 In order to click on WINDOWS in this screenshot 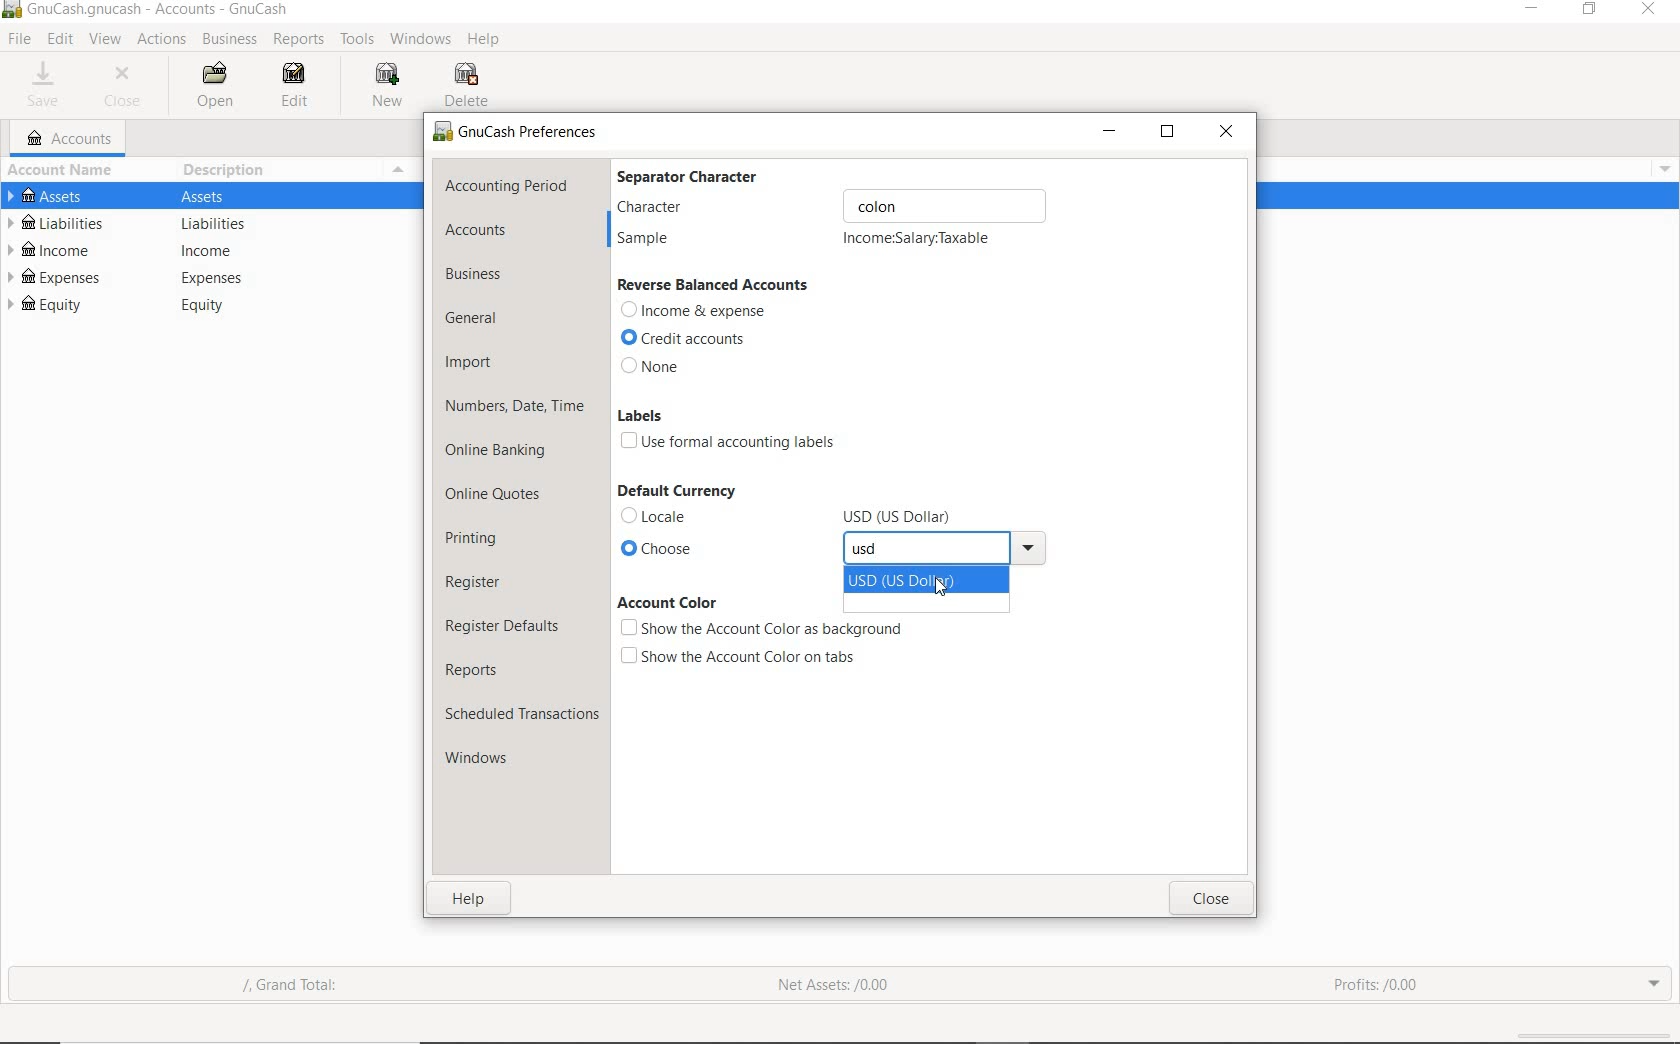, I will do `click(417, 38)`.